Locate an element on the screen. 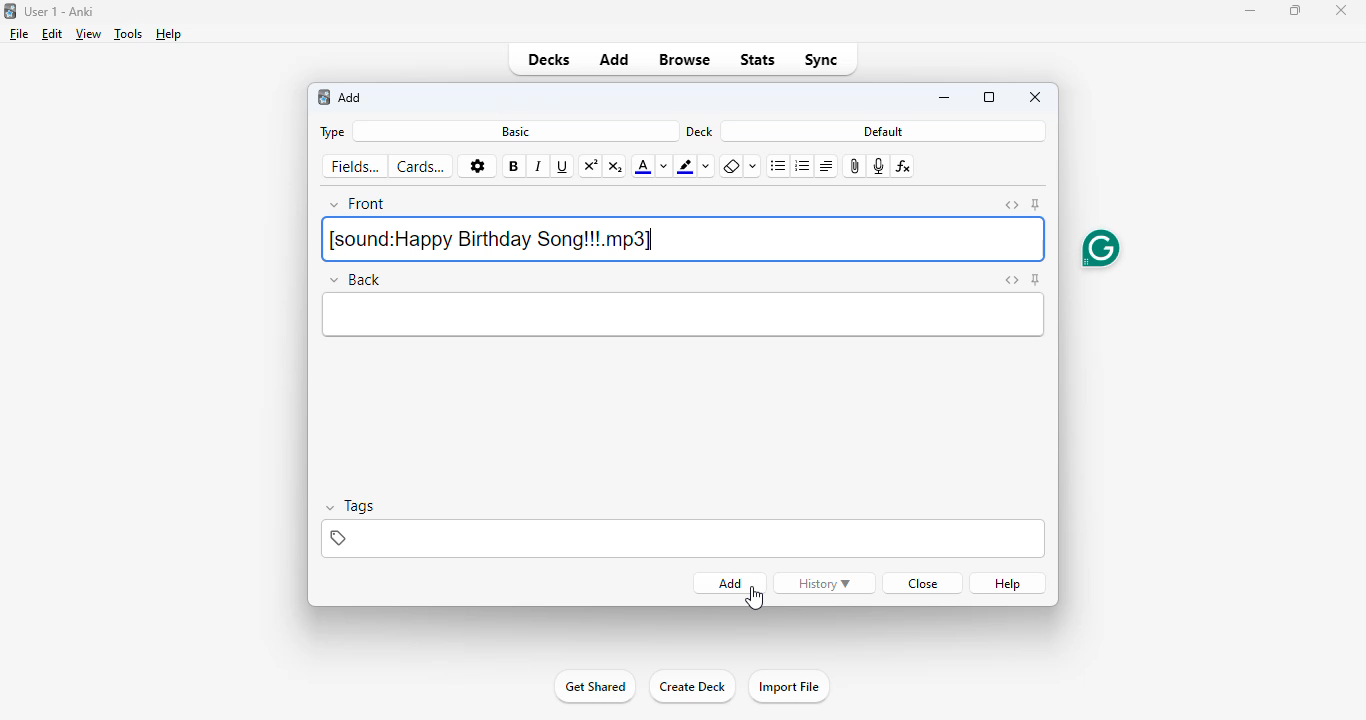  file is located at coordinates (19, 34).